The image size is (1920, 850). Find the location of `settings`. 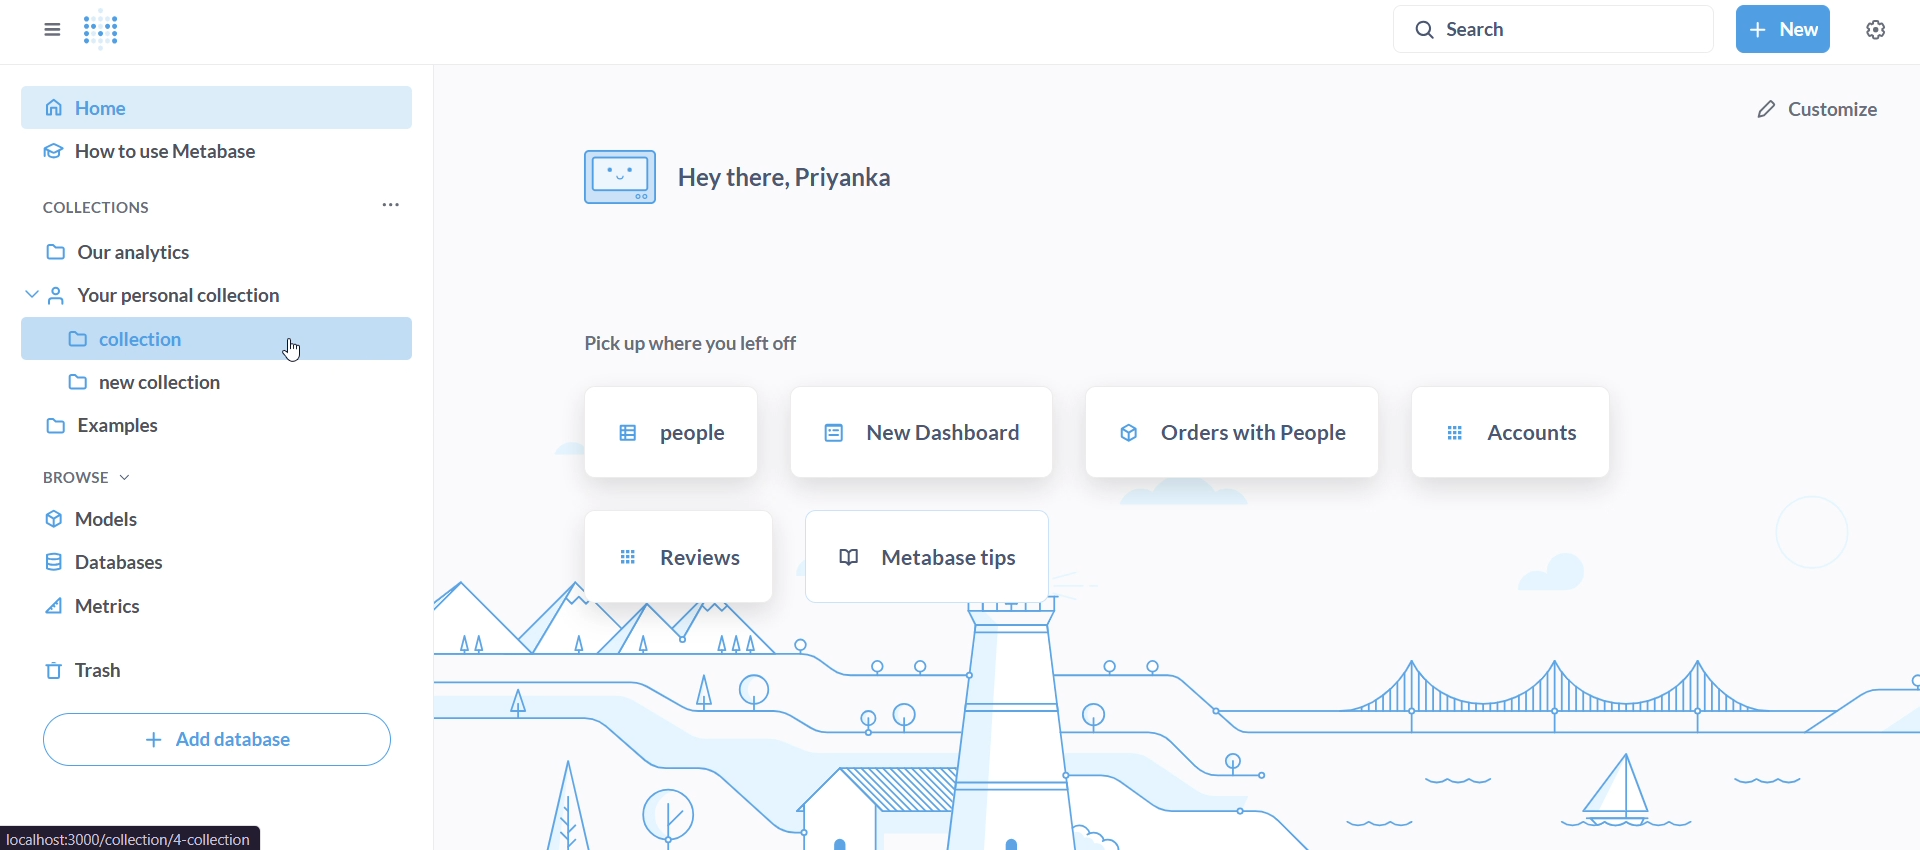

settings is located at coordinates (1874, 29).